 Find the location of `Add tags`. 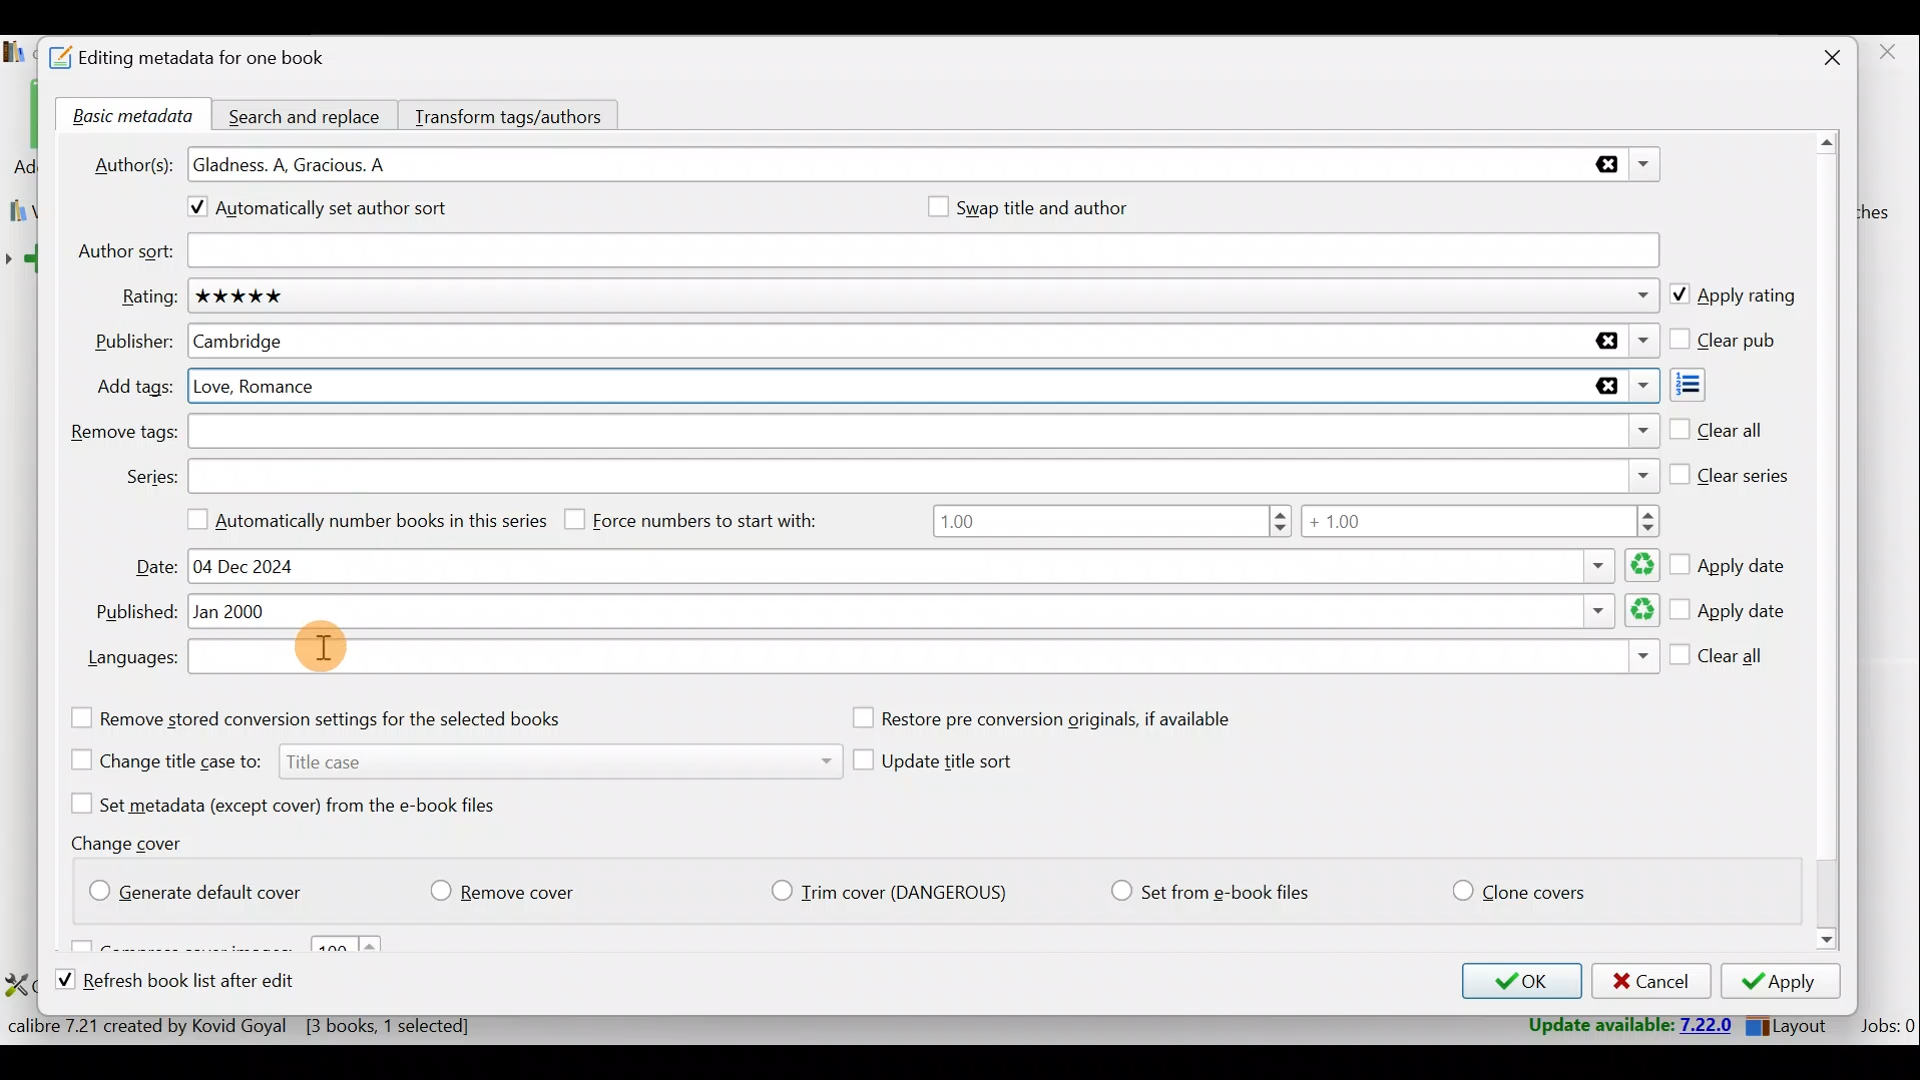

Add tags is located at coordinates (920, 387).